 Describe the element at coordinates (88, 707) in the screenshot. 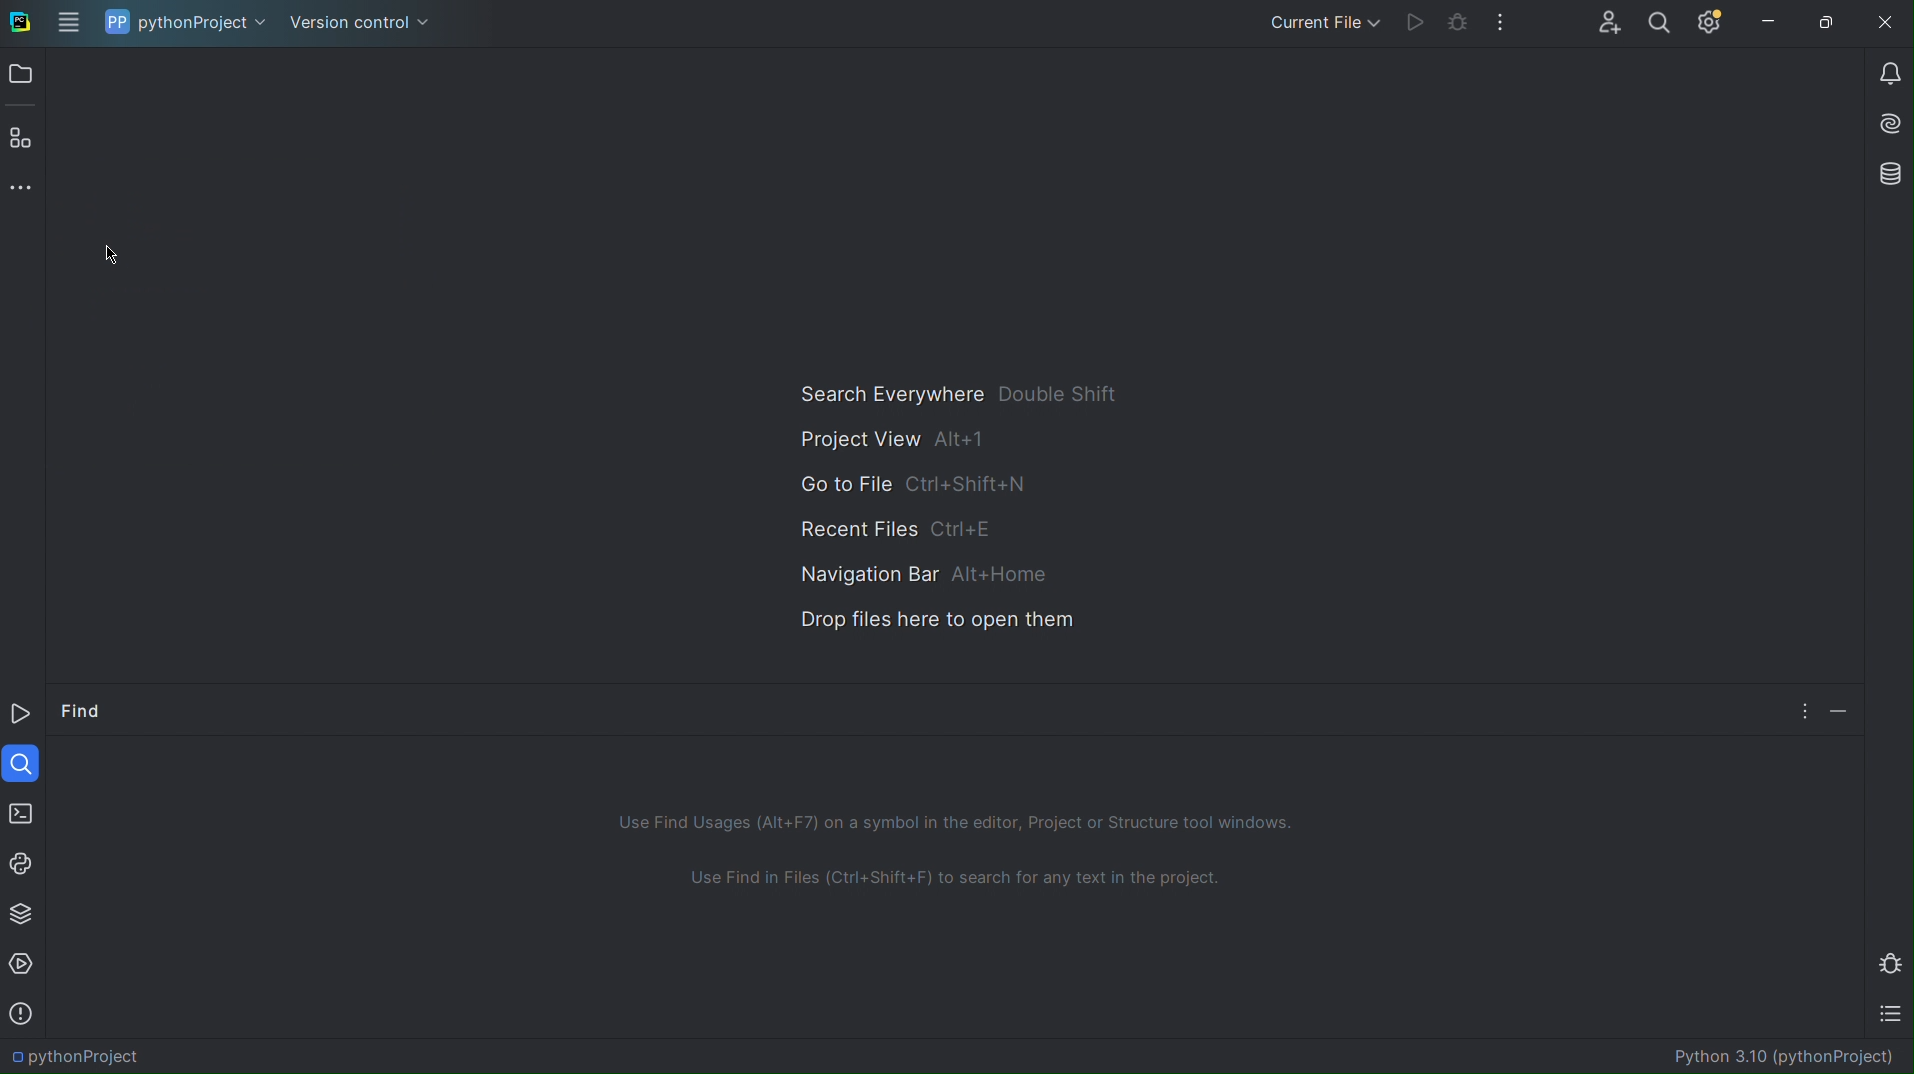

I see `Find` at that location.